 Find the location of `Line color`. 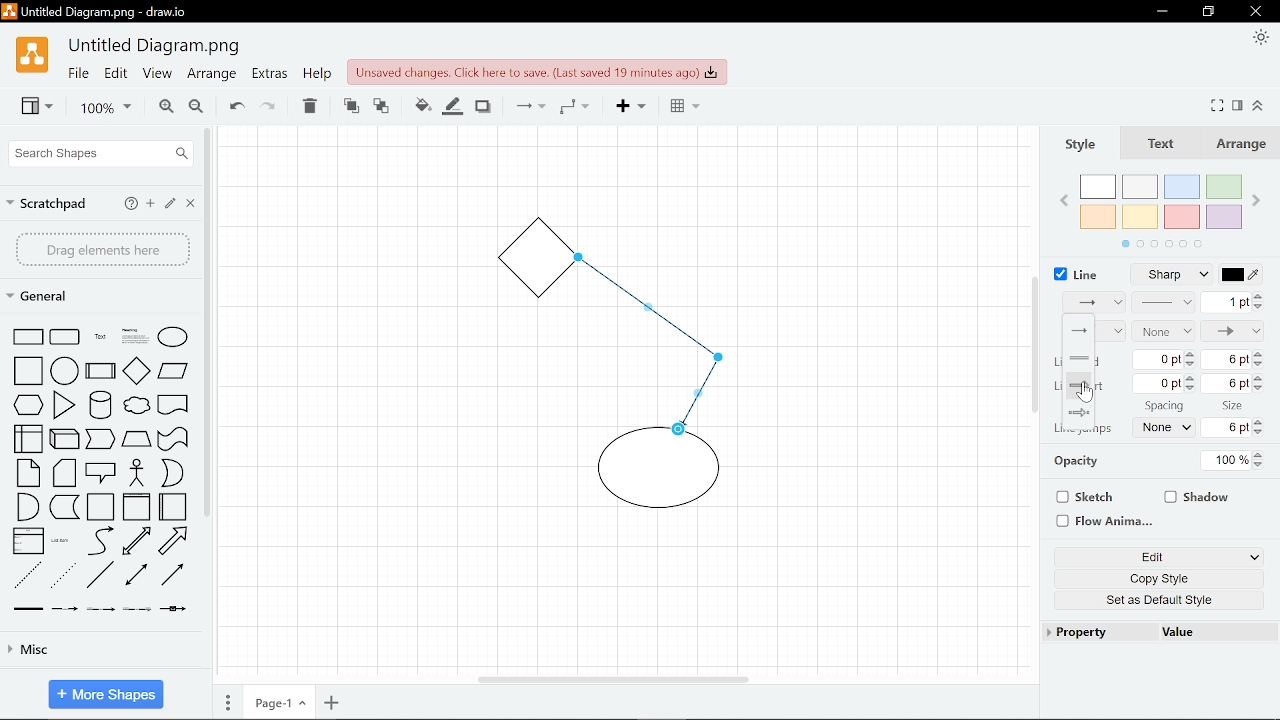

Line color is located at coordinates (1248, 274).